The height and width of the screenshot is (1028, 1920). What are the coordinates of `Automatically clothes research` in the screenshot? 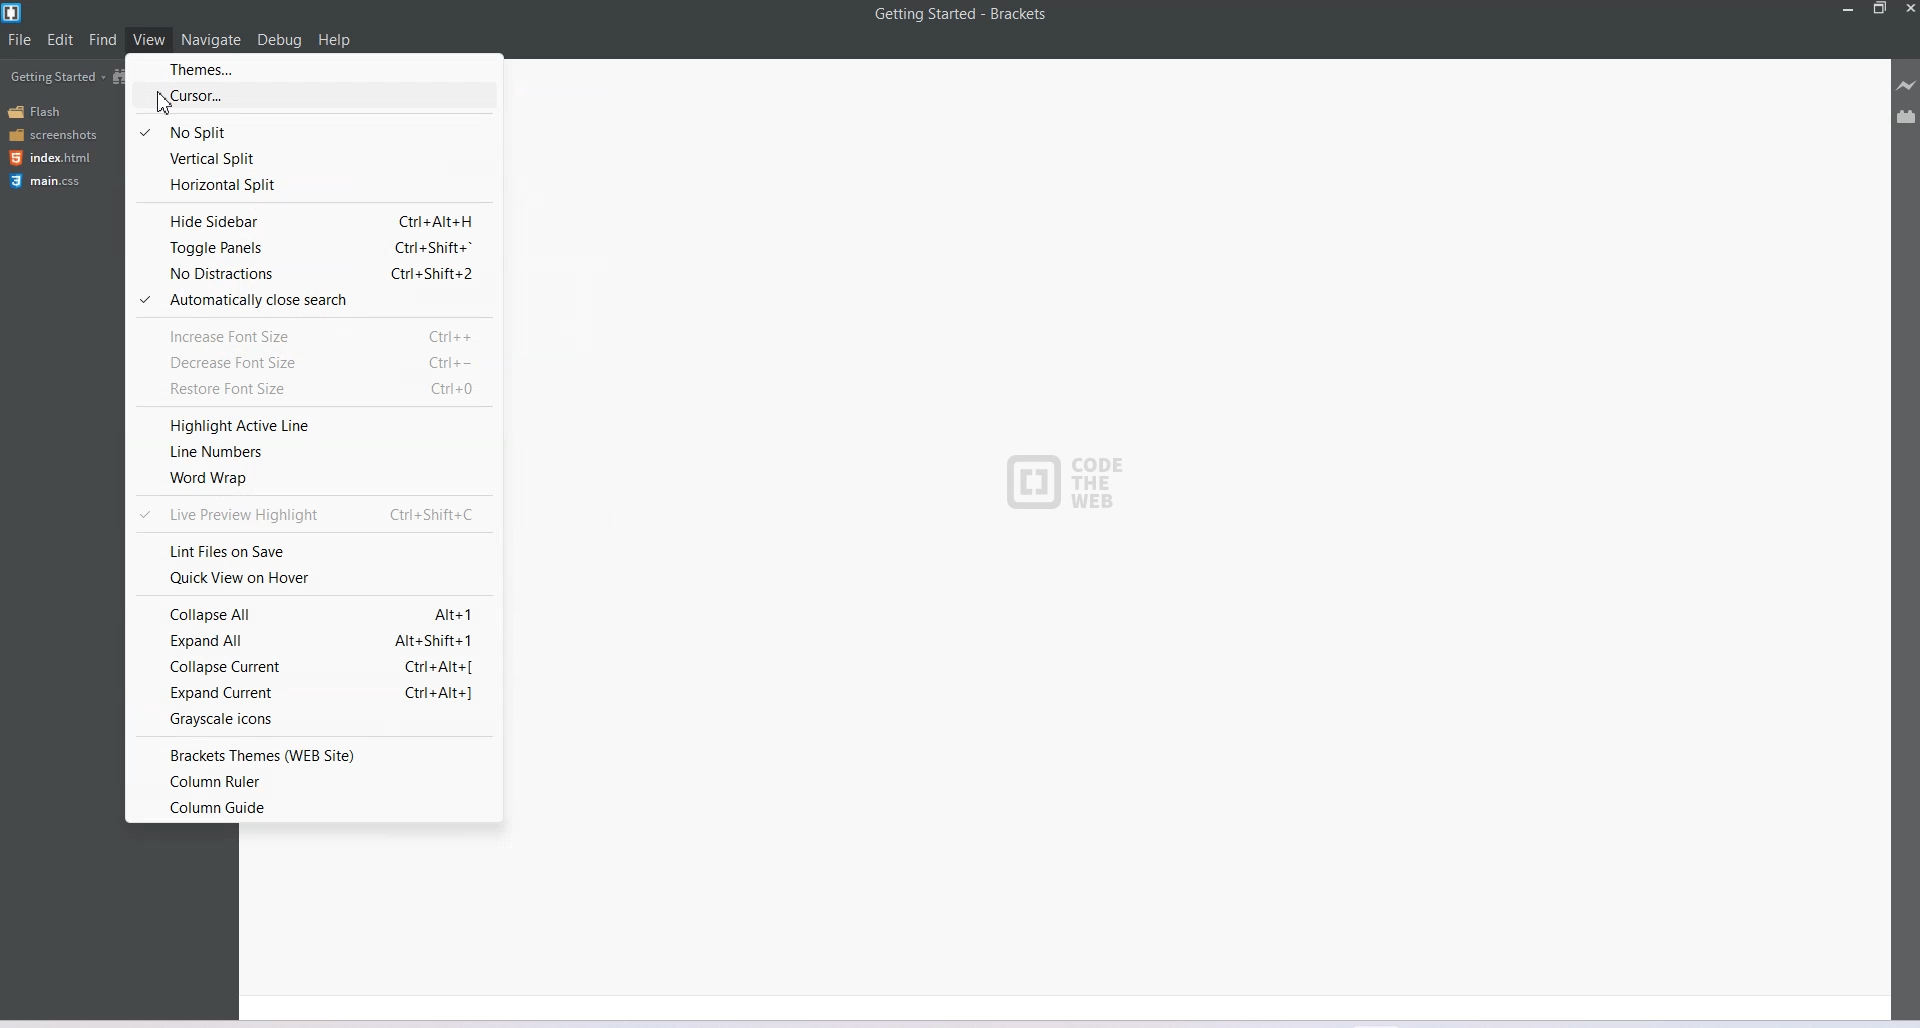 It's located at (312, 301).